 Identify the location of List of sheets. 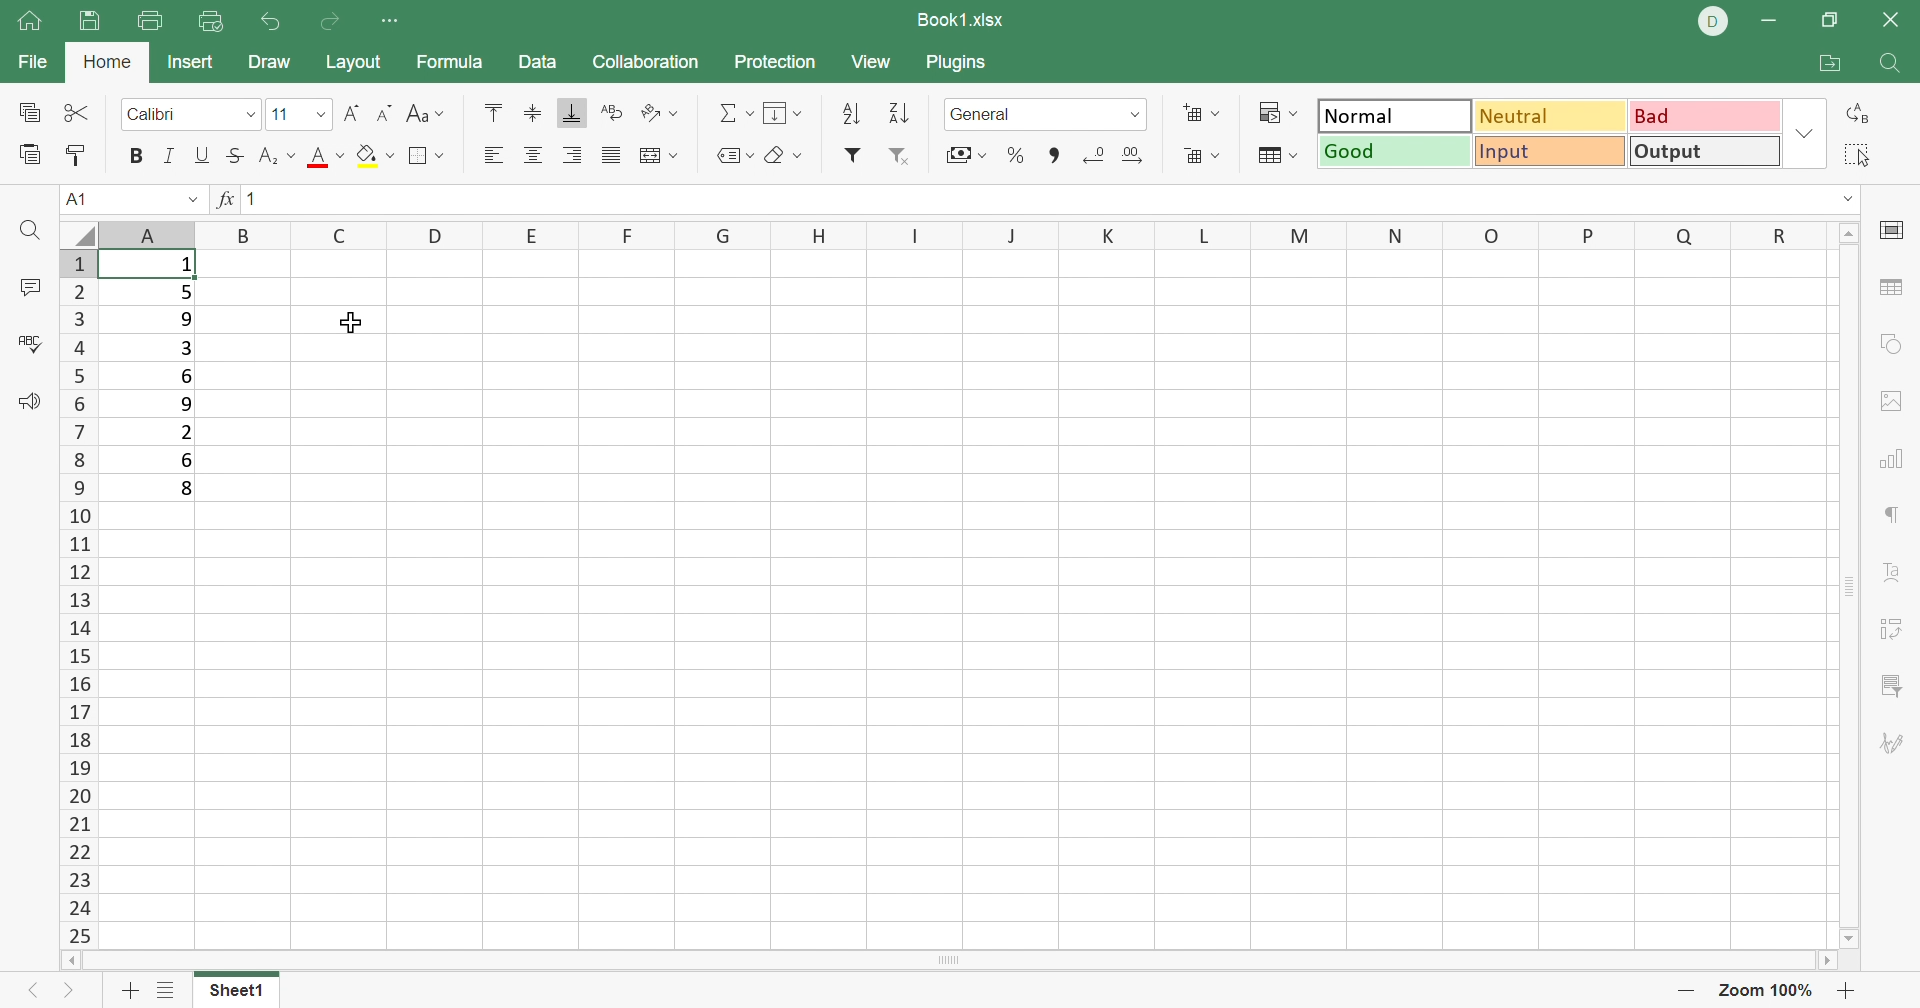
(166, 991).